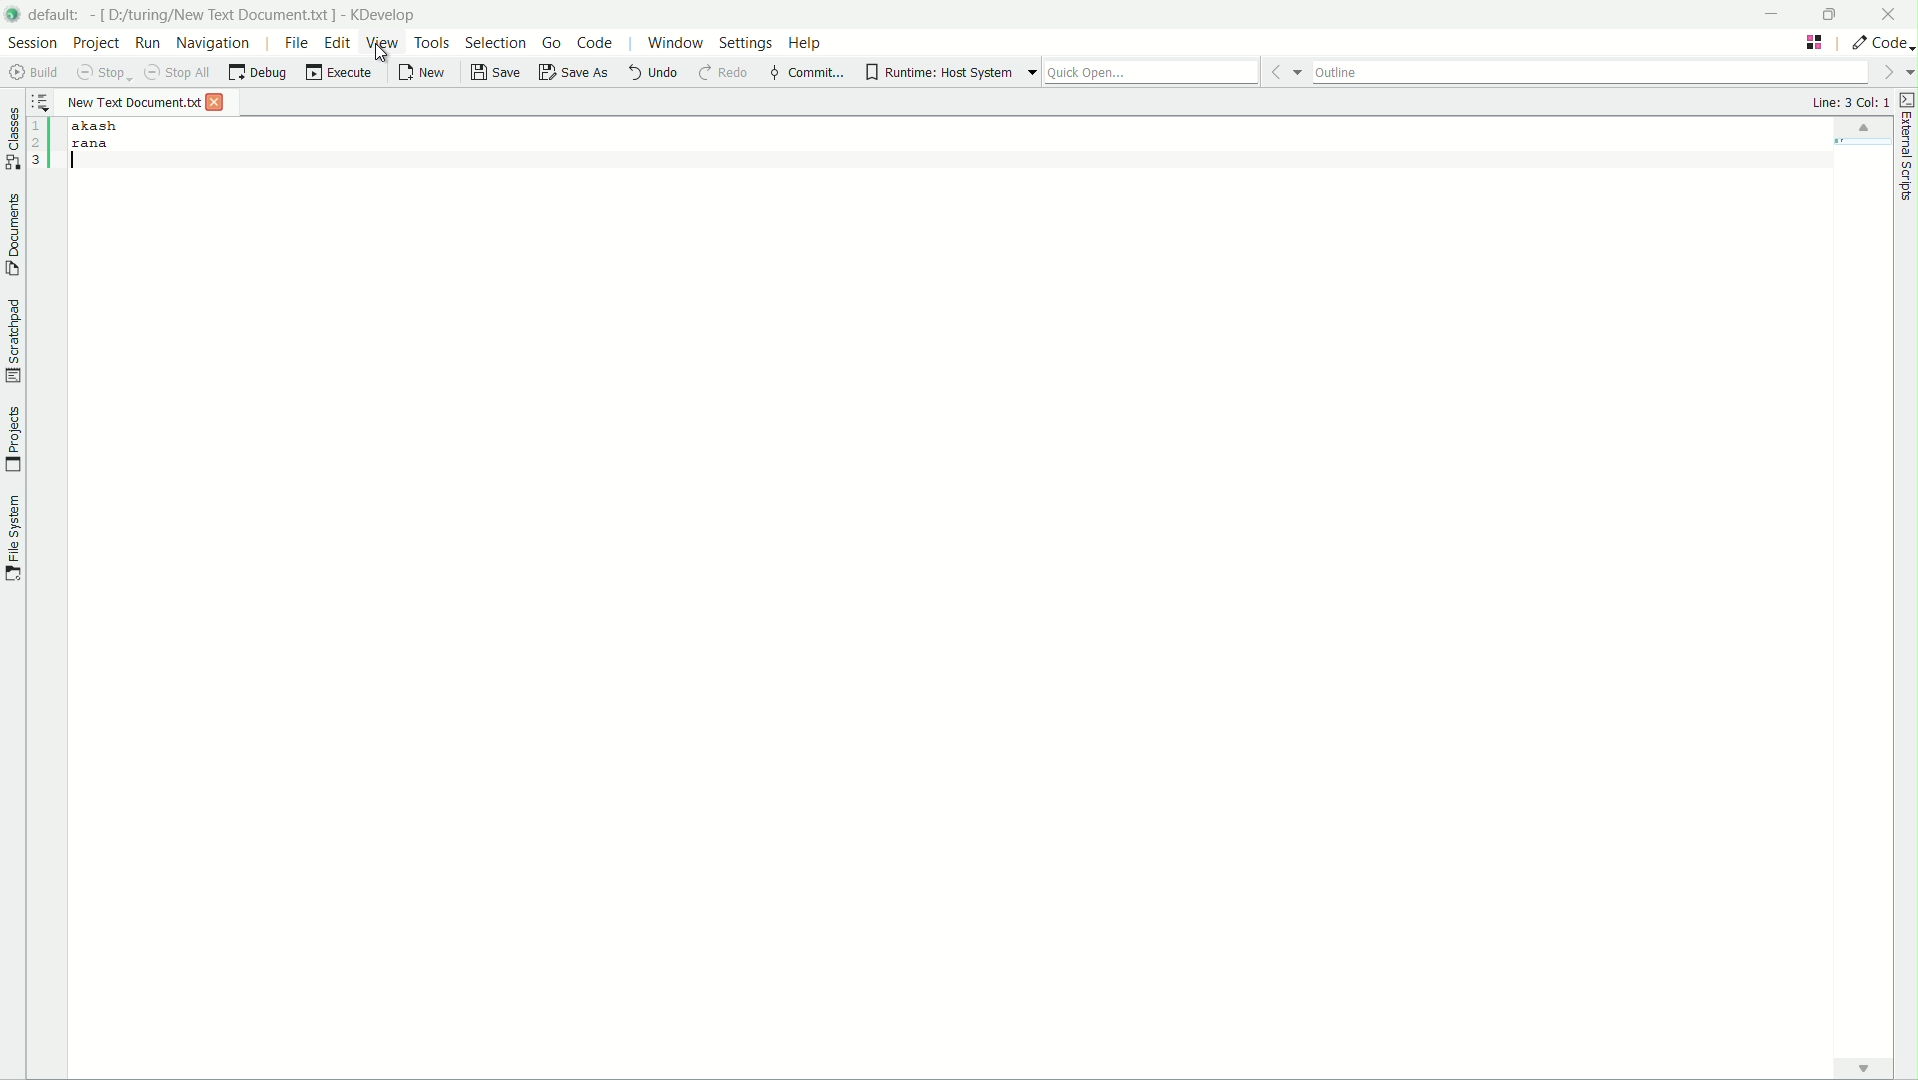 The height and width of the screenshot is (1080, 1918). Describe the element at coordinates (747, 43) in the screenshot. I see `settings menu` at that location.